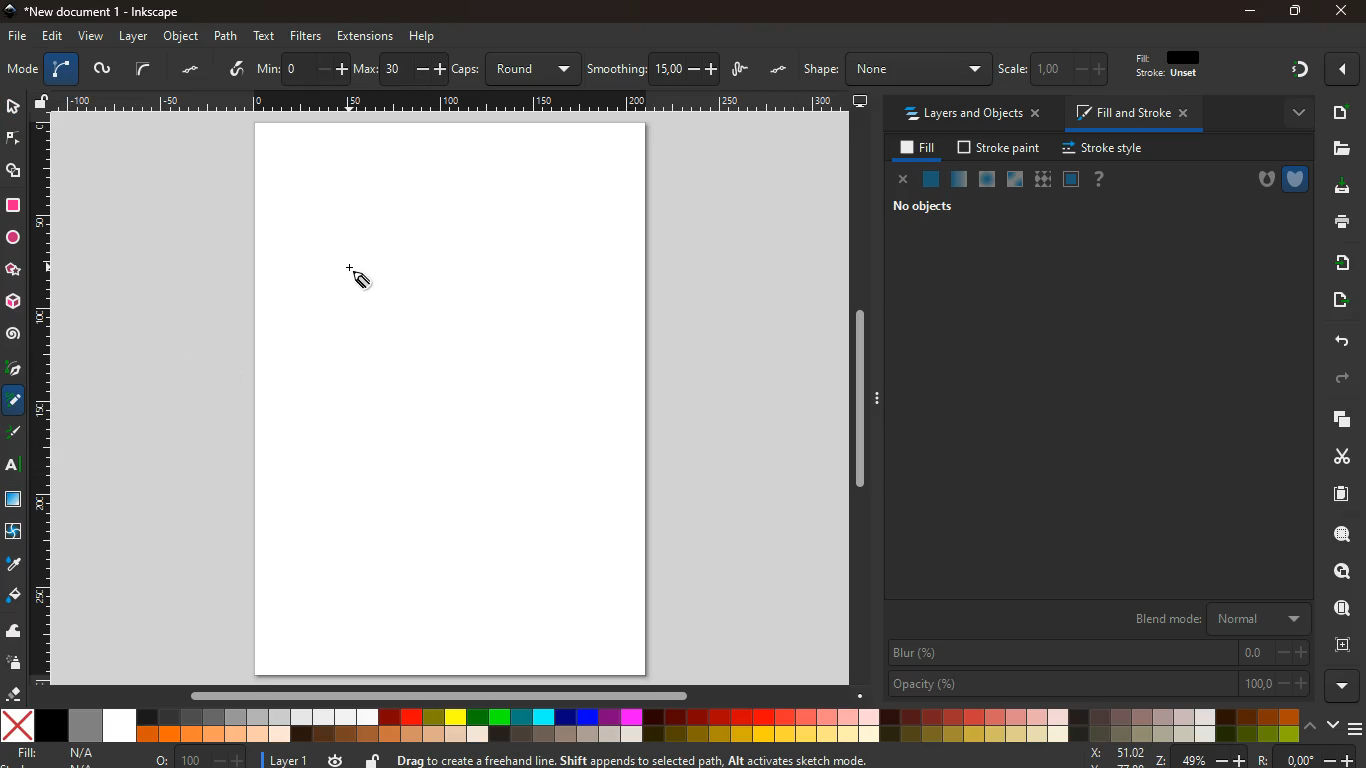  I want to click on shield, so click(1298, 177).